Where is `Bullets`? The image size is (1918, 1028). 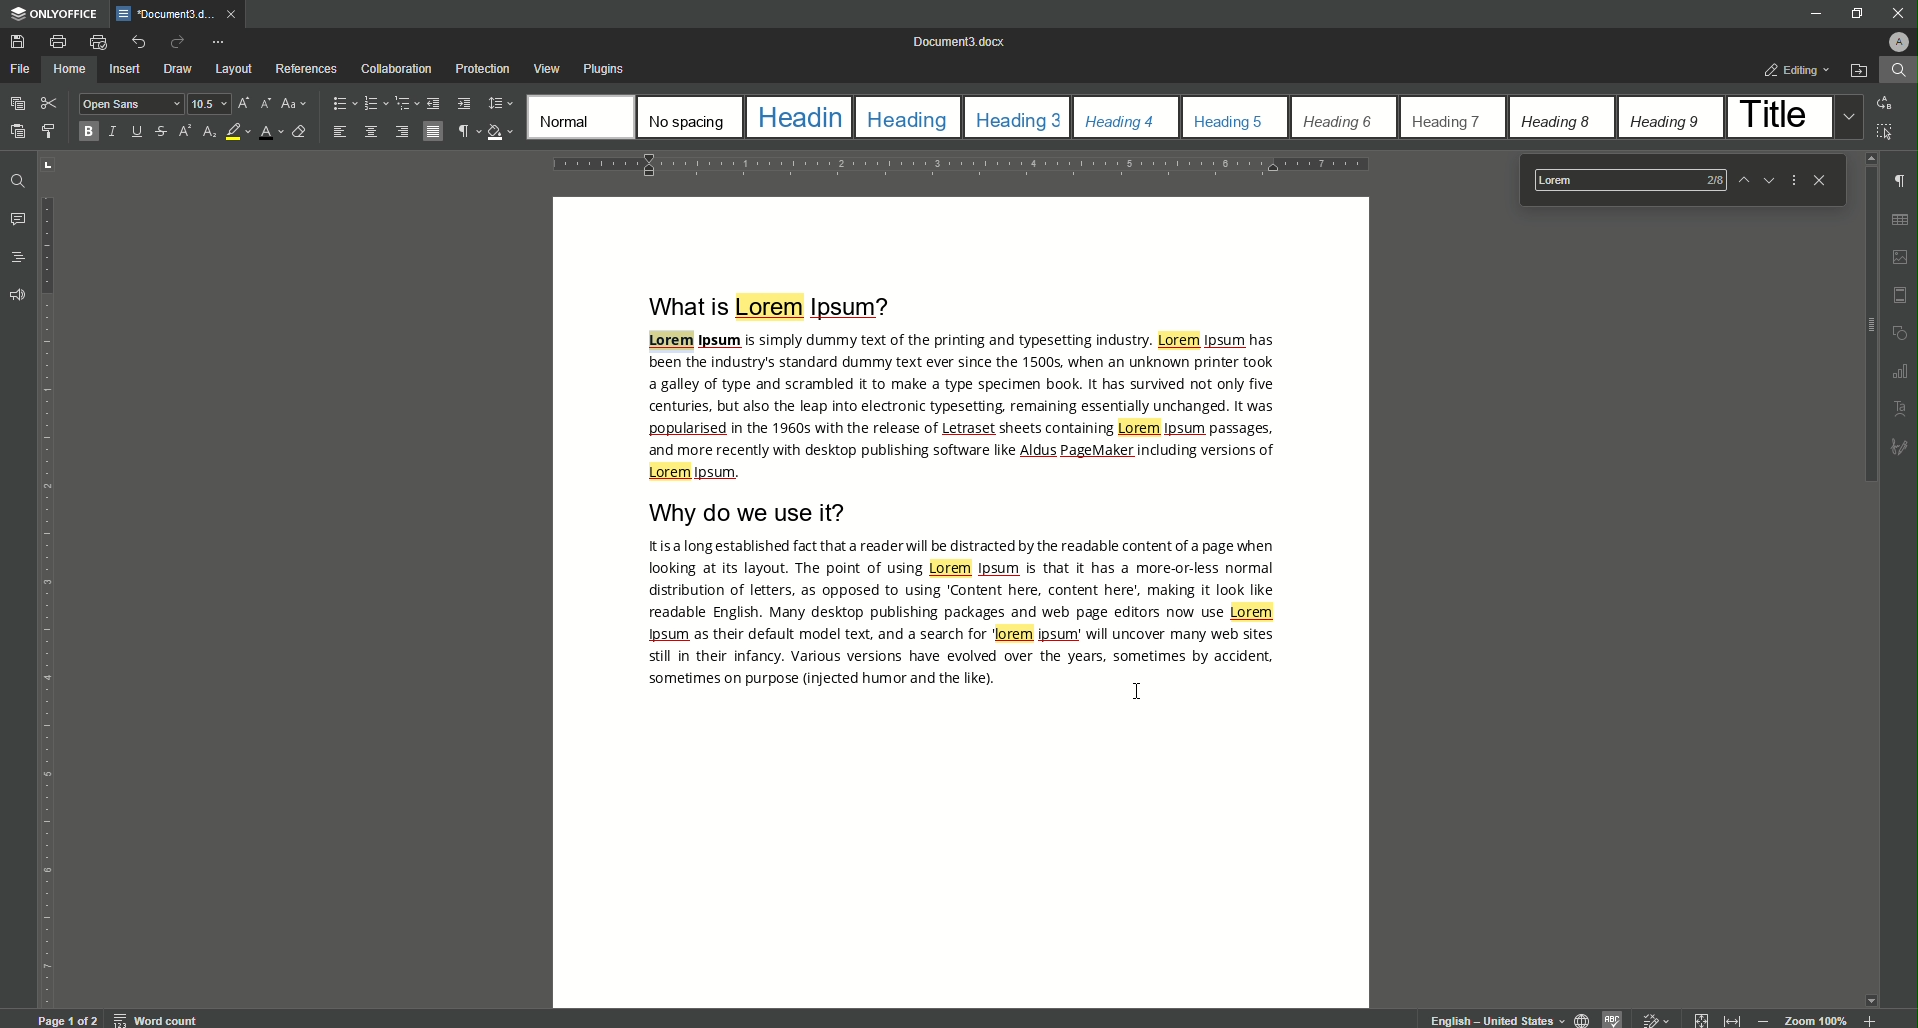 Bullets is located at coordinates (339, 104).